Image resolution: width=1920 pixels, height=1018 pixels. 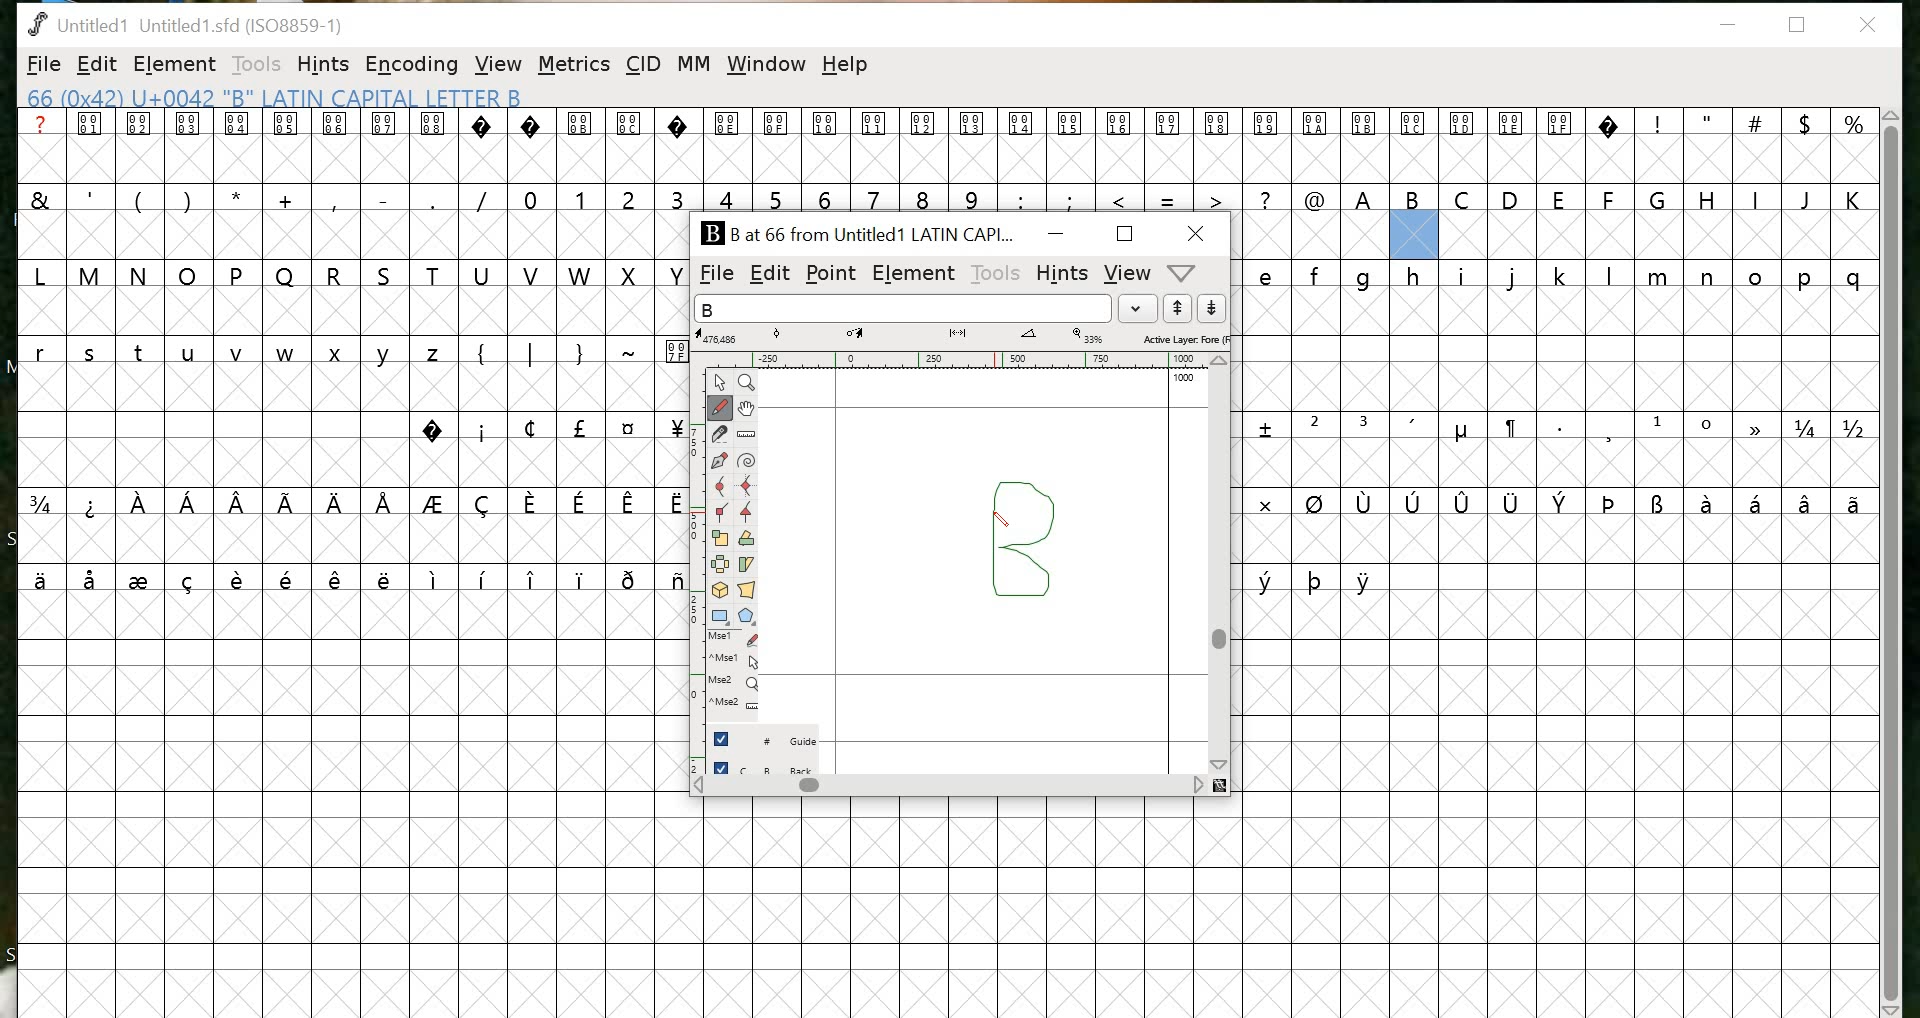 What do you see at coordinates (965, 337) in the screenshot?
I see `measurements` at bounding box center [965, 337].